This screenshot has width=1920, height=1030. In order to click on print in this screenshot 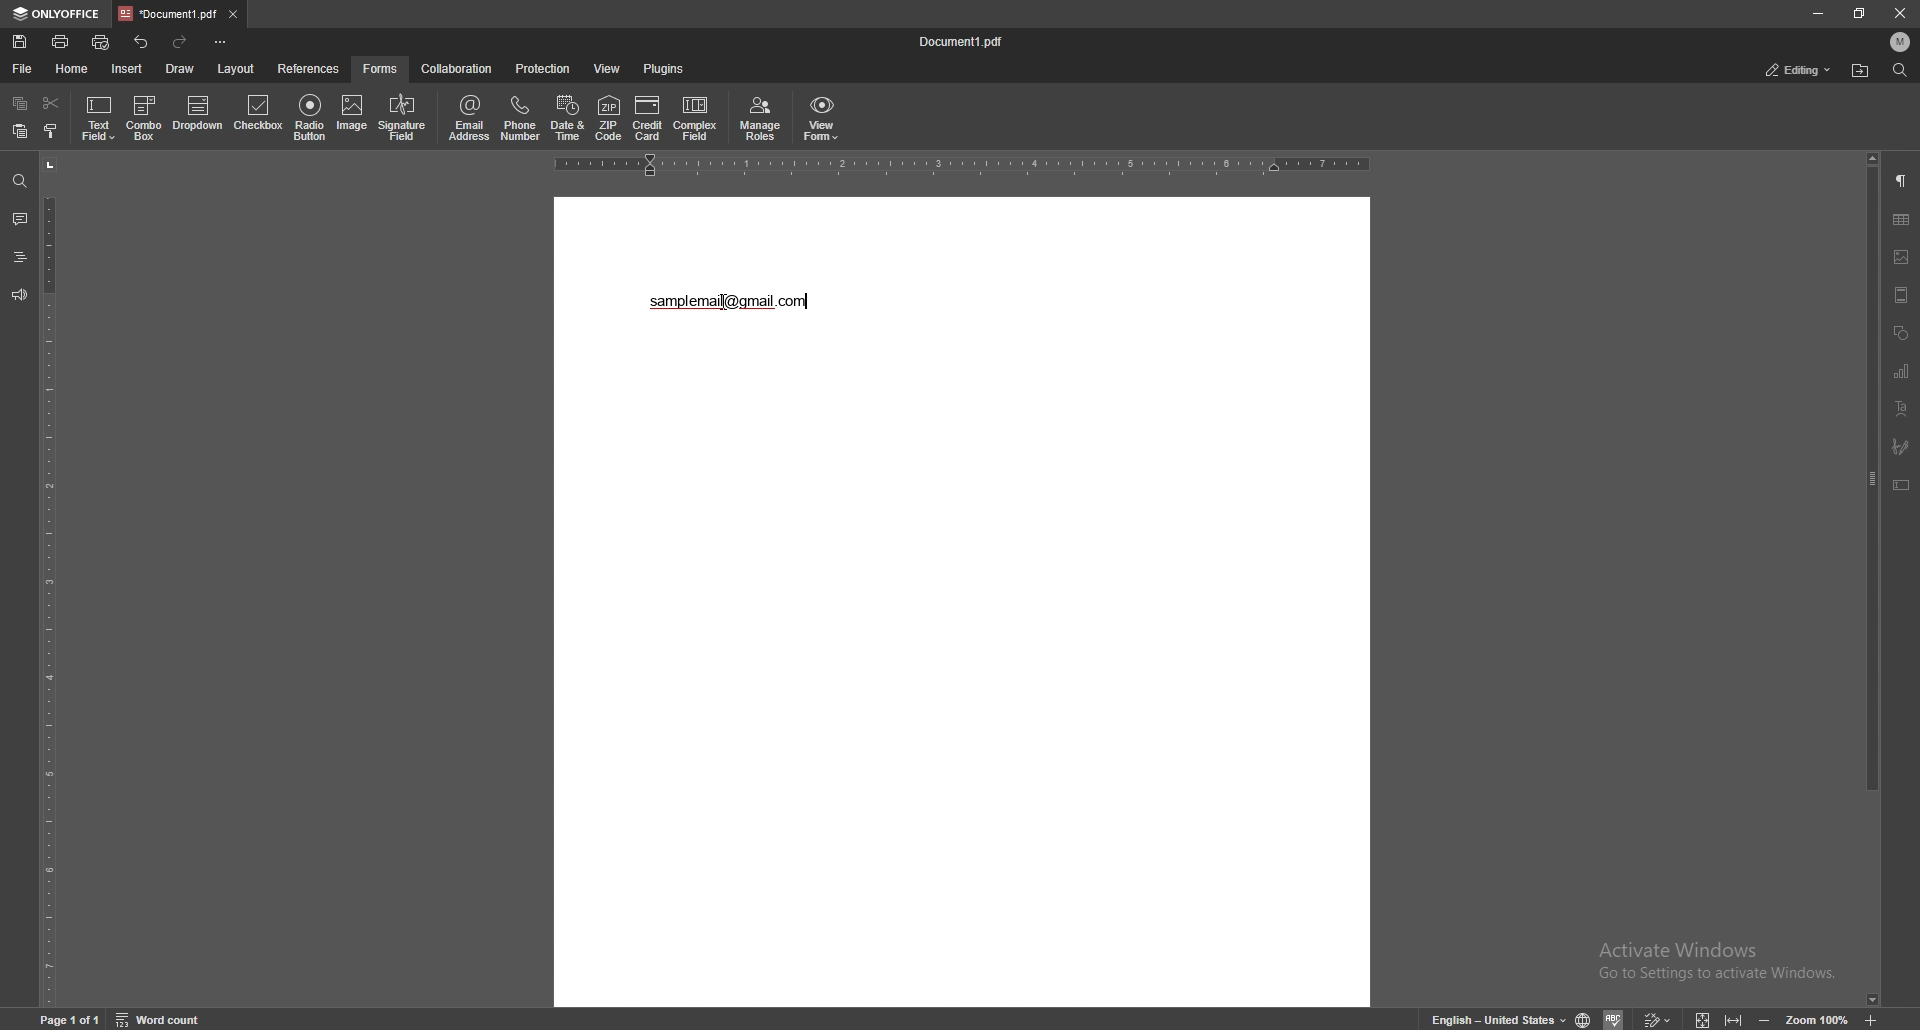, I will do `click(61, 41)`.